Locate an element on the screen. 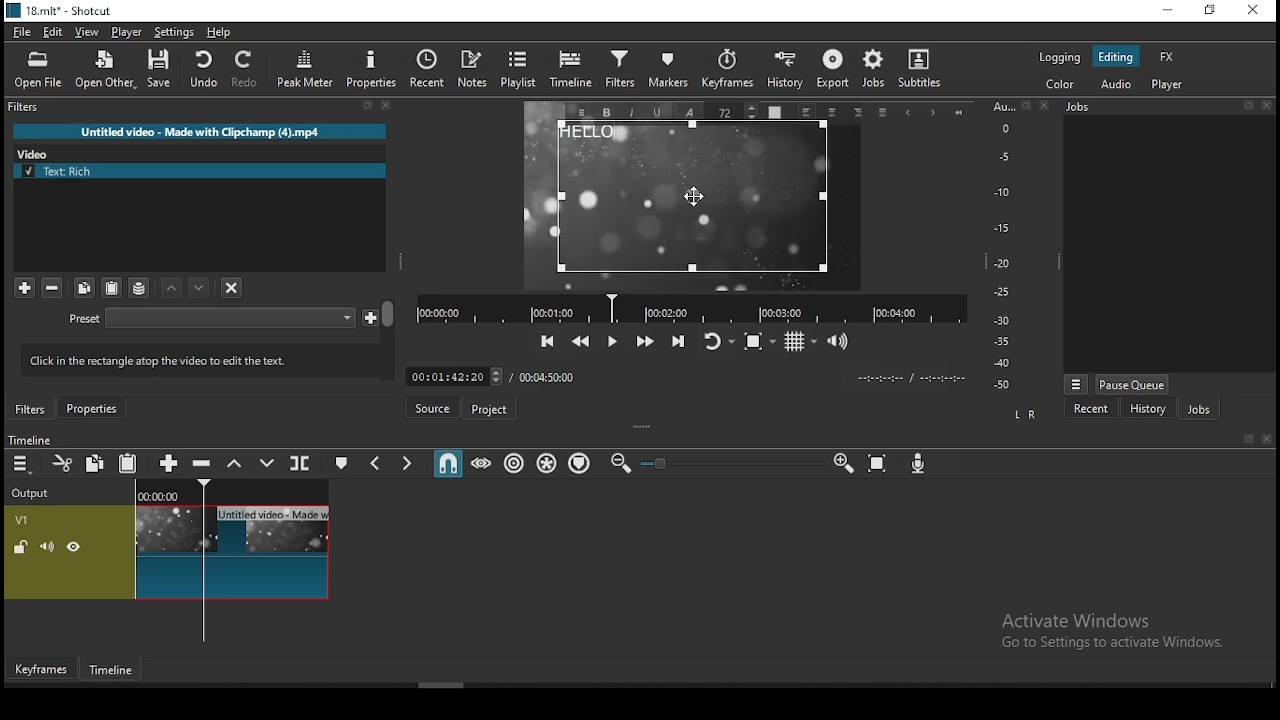 The height and width of the screenshot is (720, 1280). icon and file name is located at coordinates (58, 11).